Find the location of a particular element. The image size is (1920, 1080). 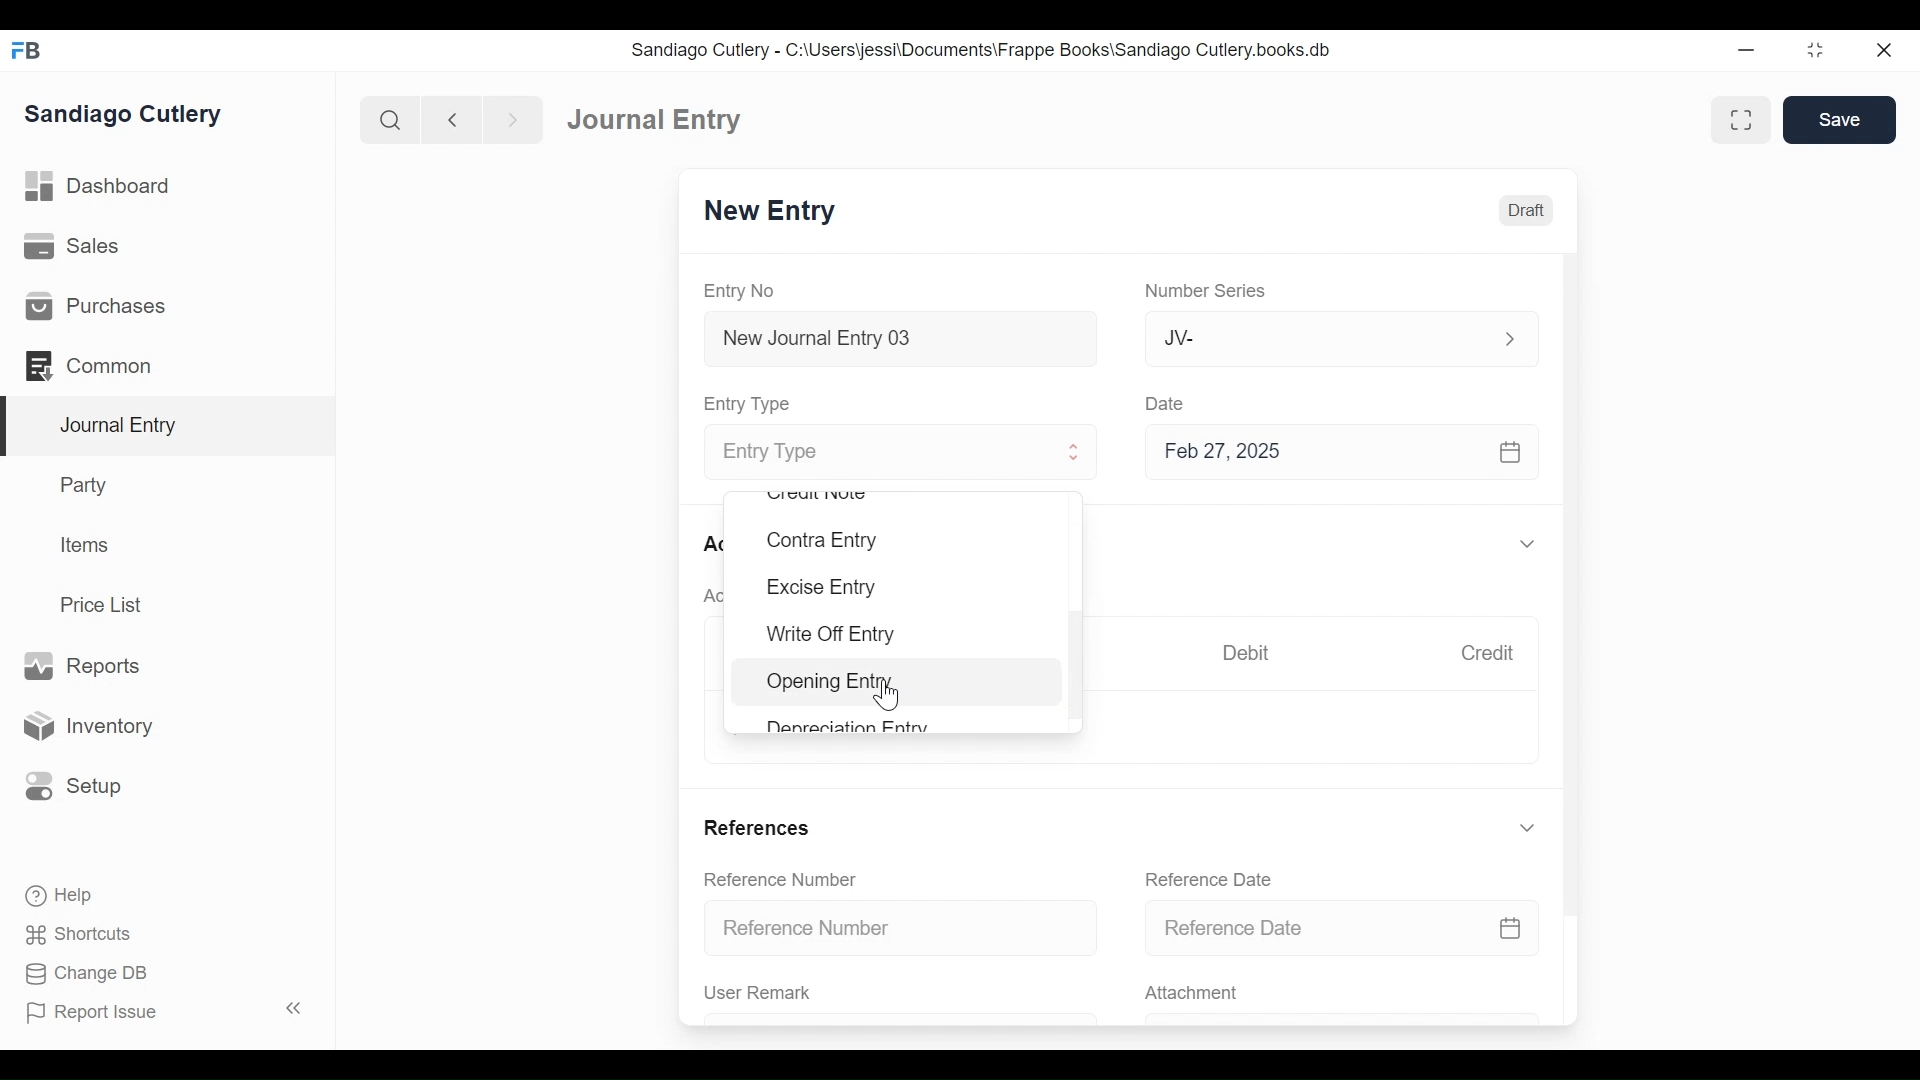

Reports is located at coordinates (88, 666).